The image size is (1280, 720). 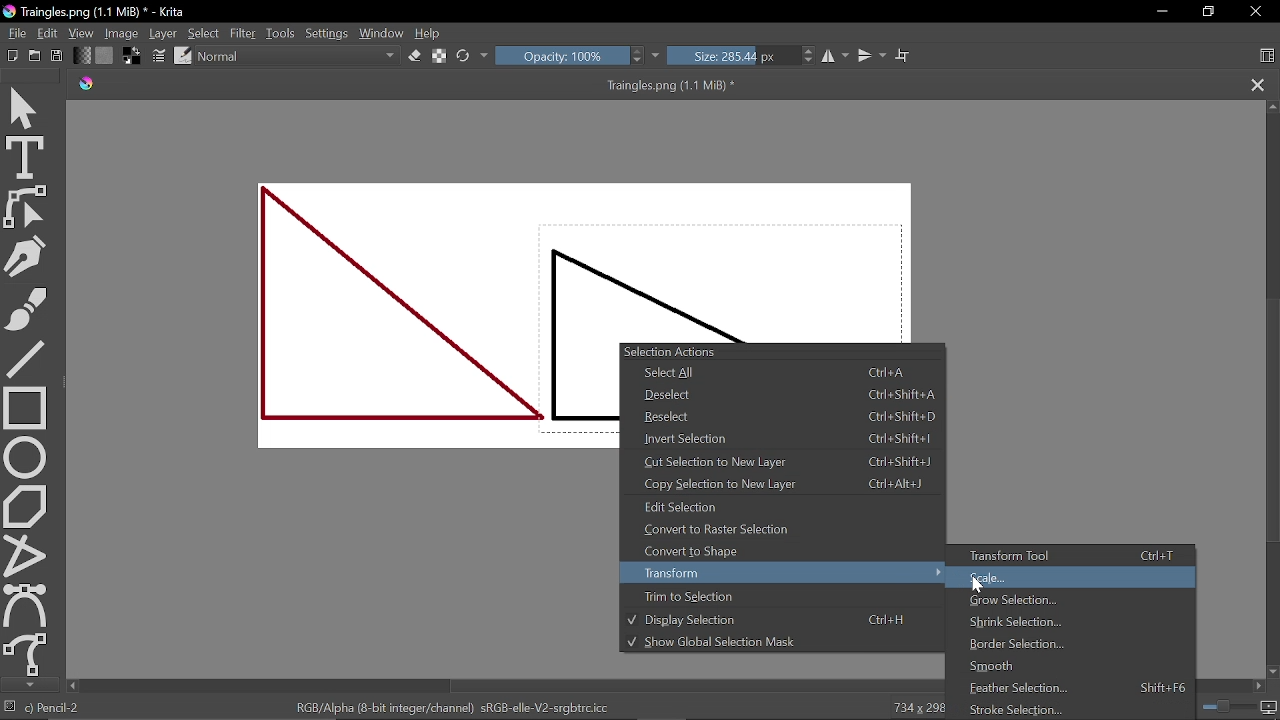 I want to click on Close tab, so click(x=1256, y=84).